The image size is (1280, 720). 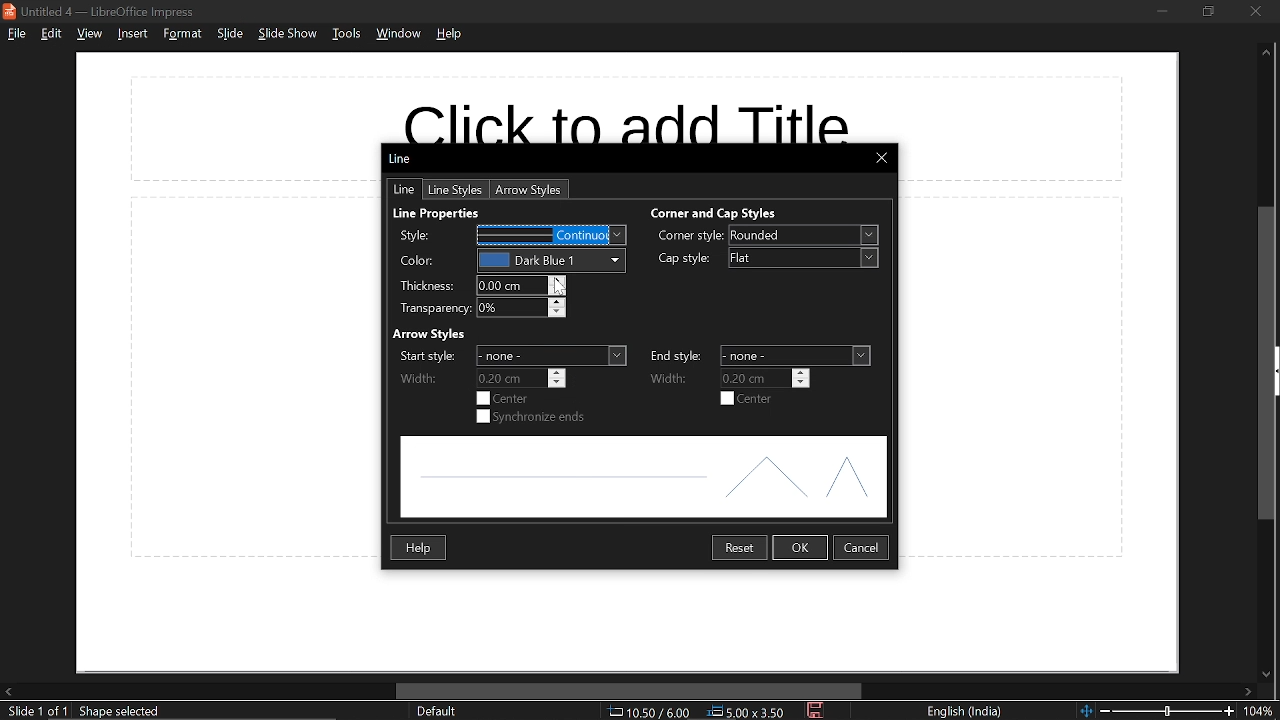 What do you see at coordinates (180, 35) in the screenshot?
I see `format` at bounding box center [180, 35].